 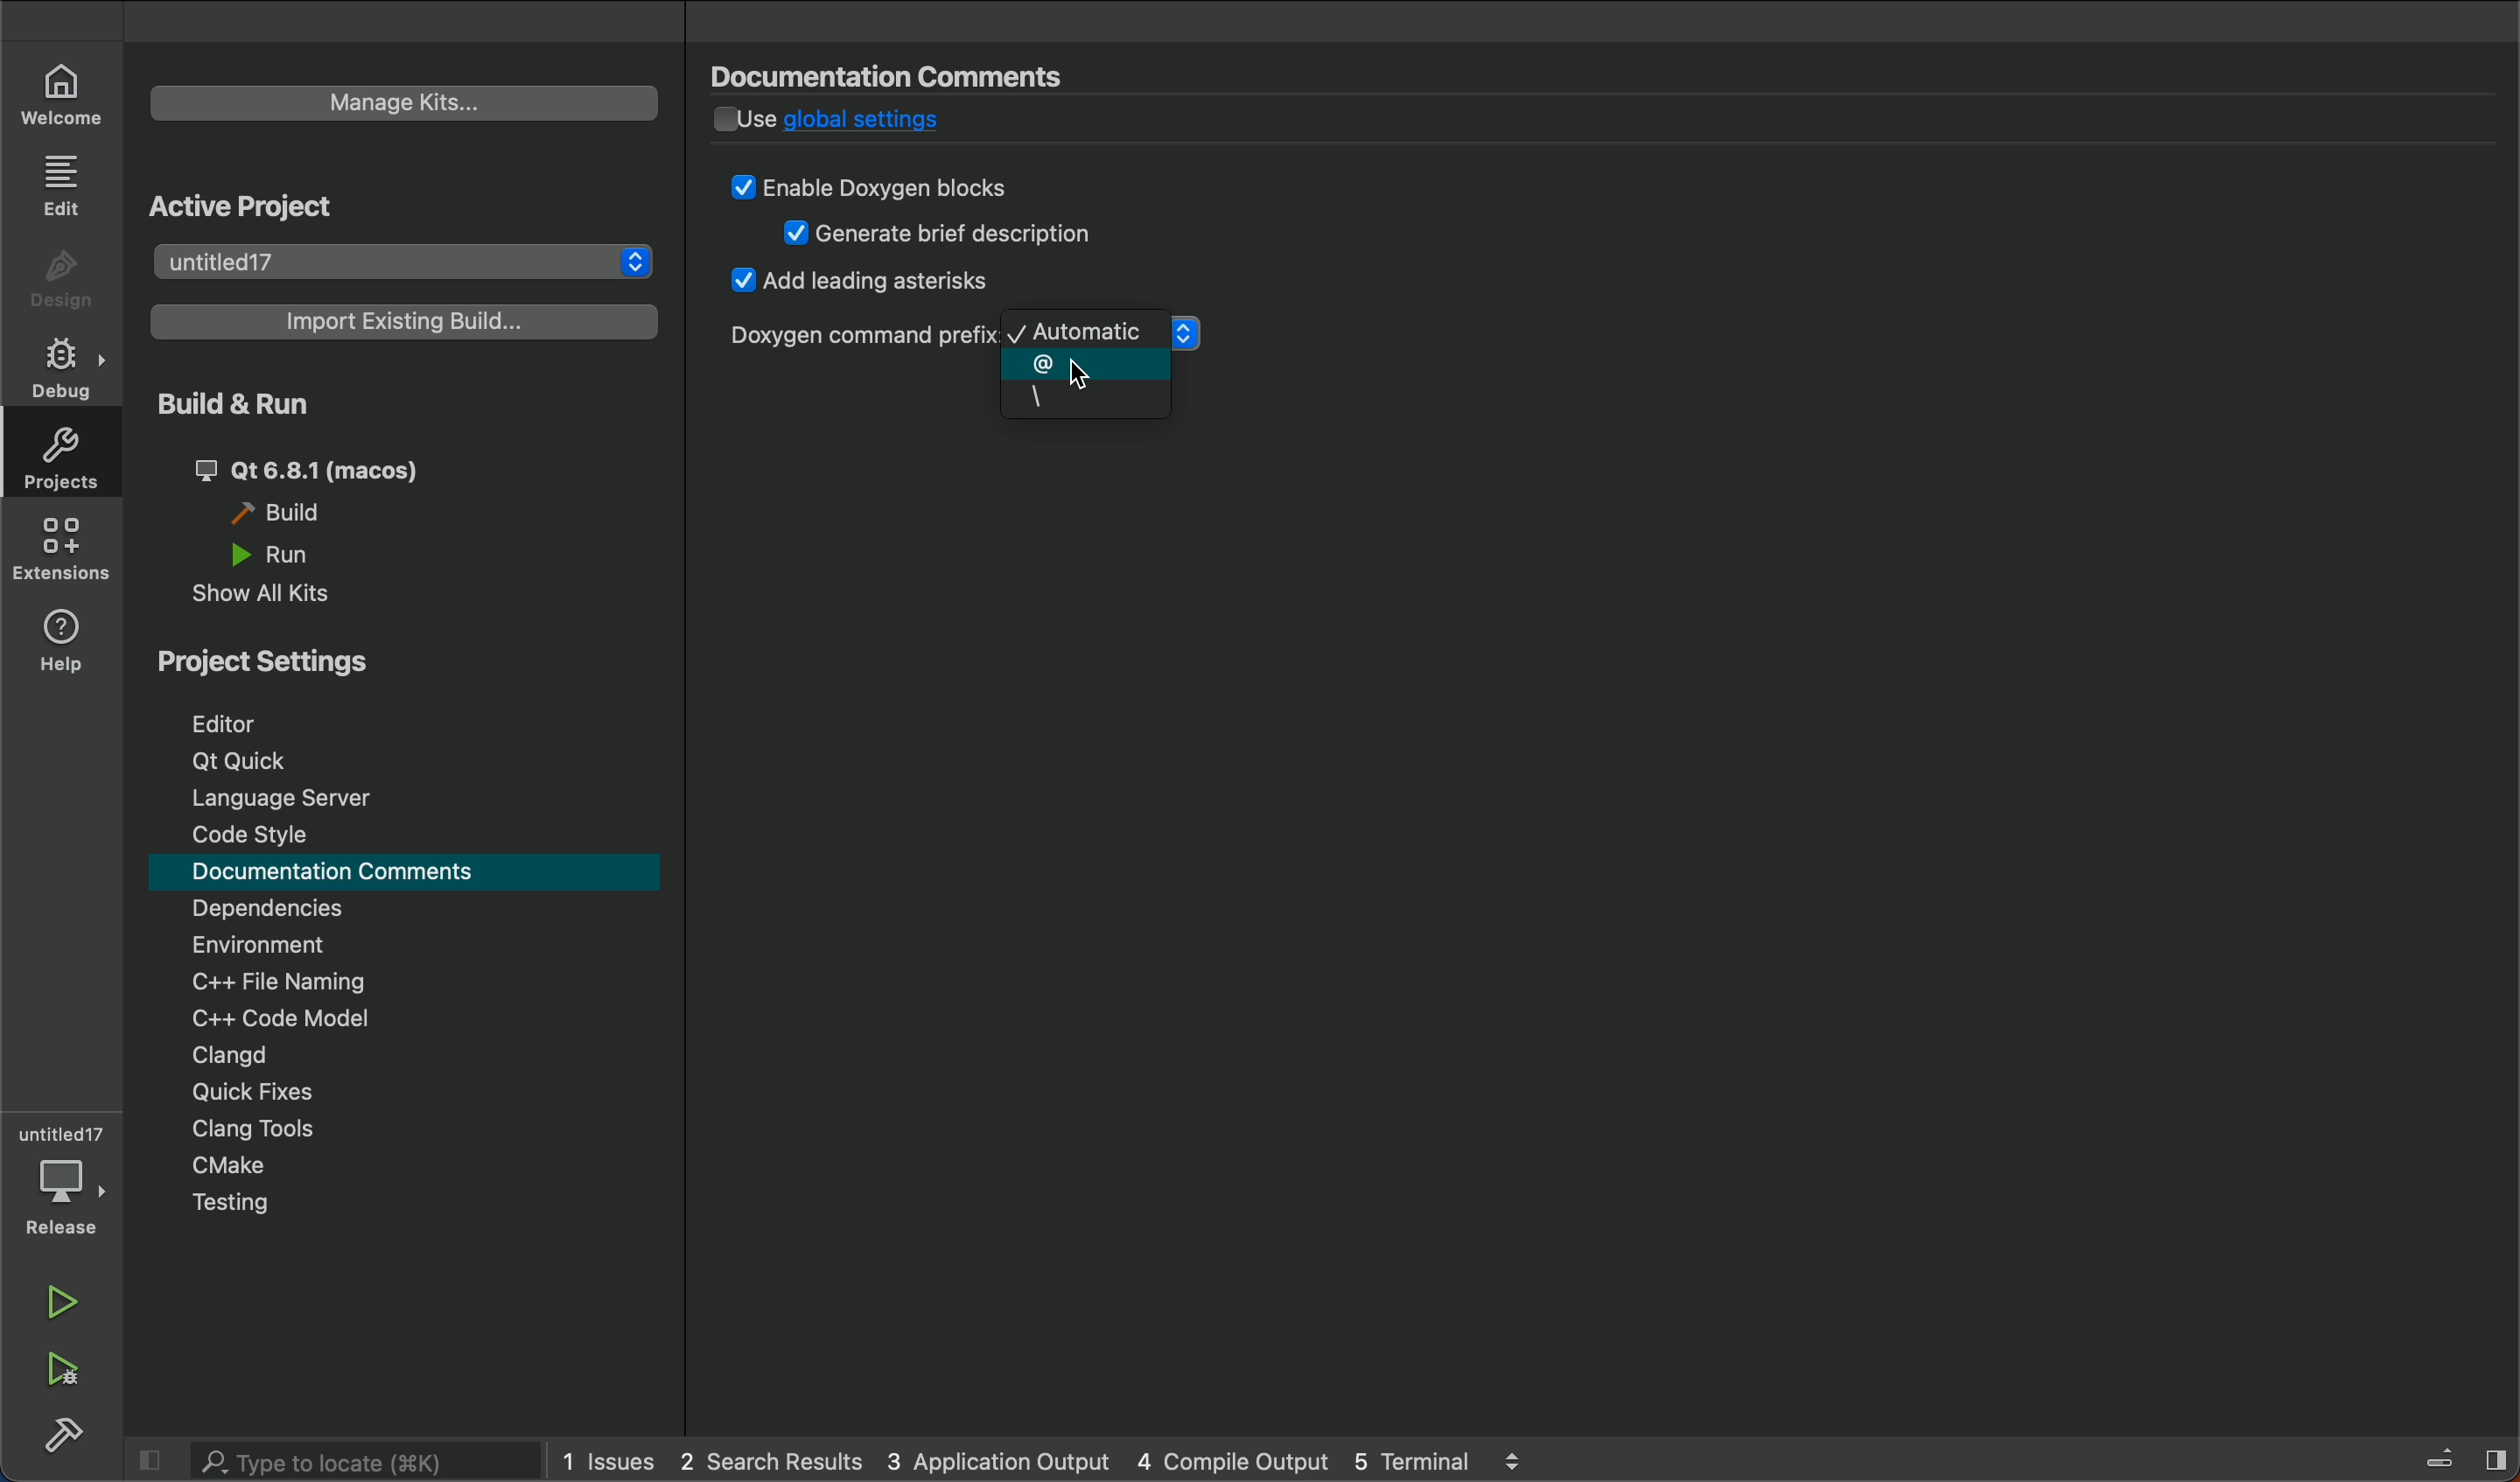 What do you see at coordinates (232, 1203) in the screenshot?
I see `testing` at bounding box center [232, 1203].